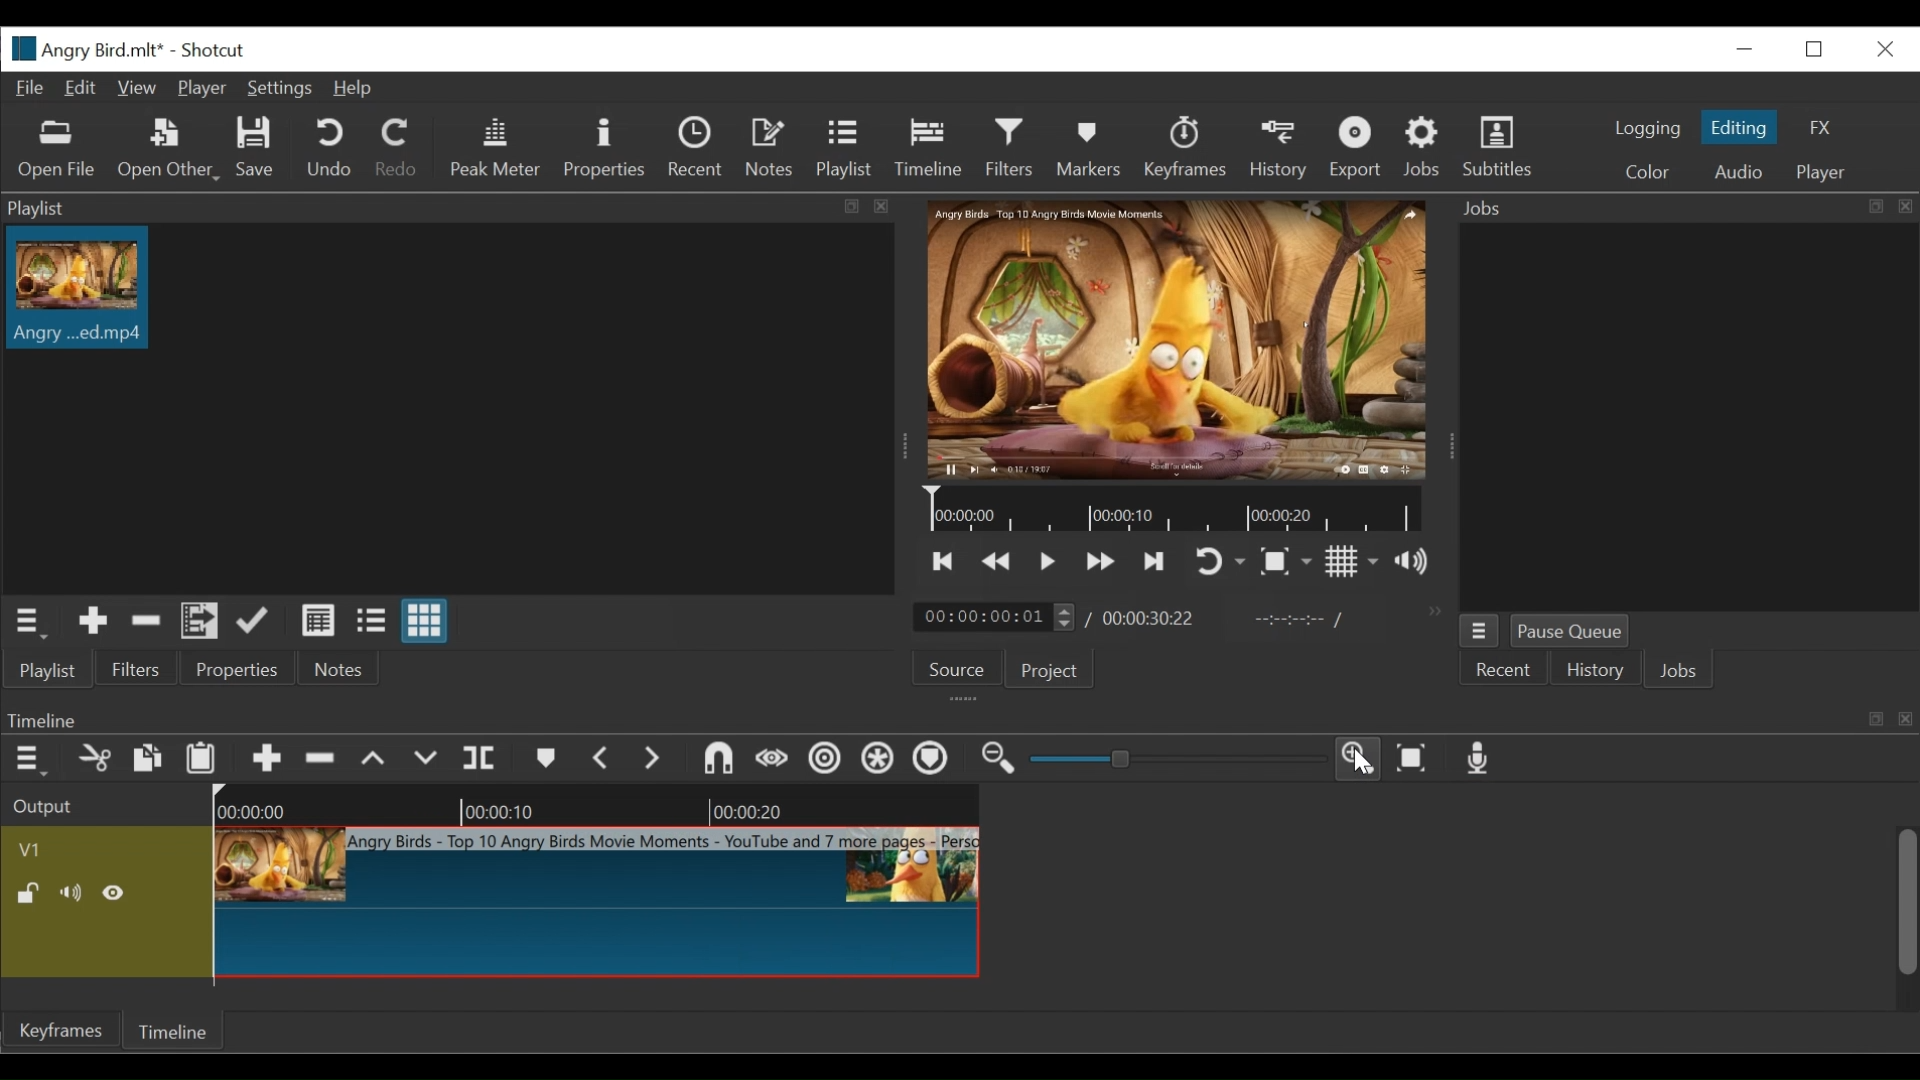 The width and height of the screenshot is (1920, 1080). I want to click on Jobs, so click(1679, 668).